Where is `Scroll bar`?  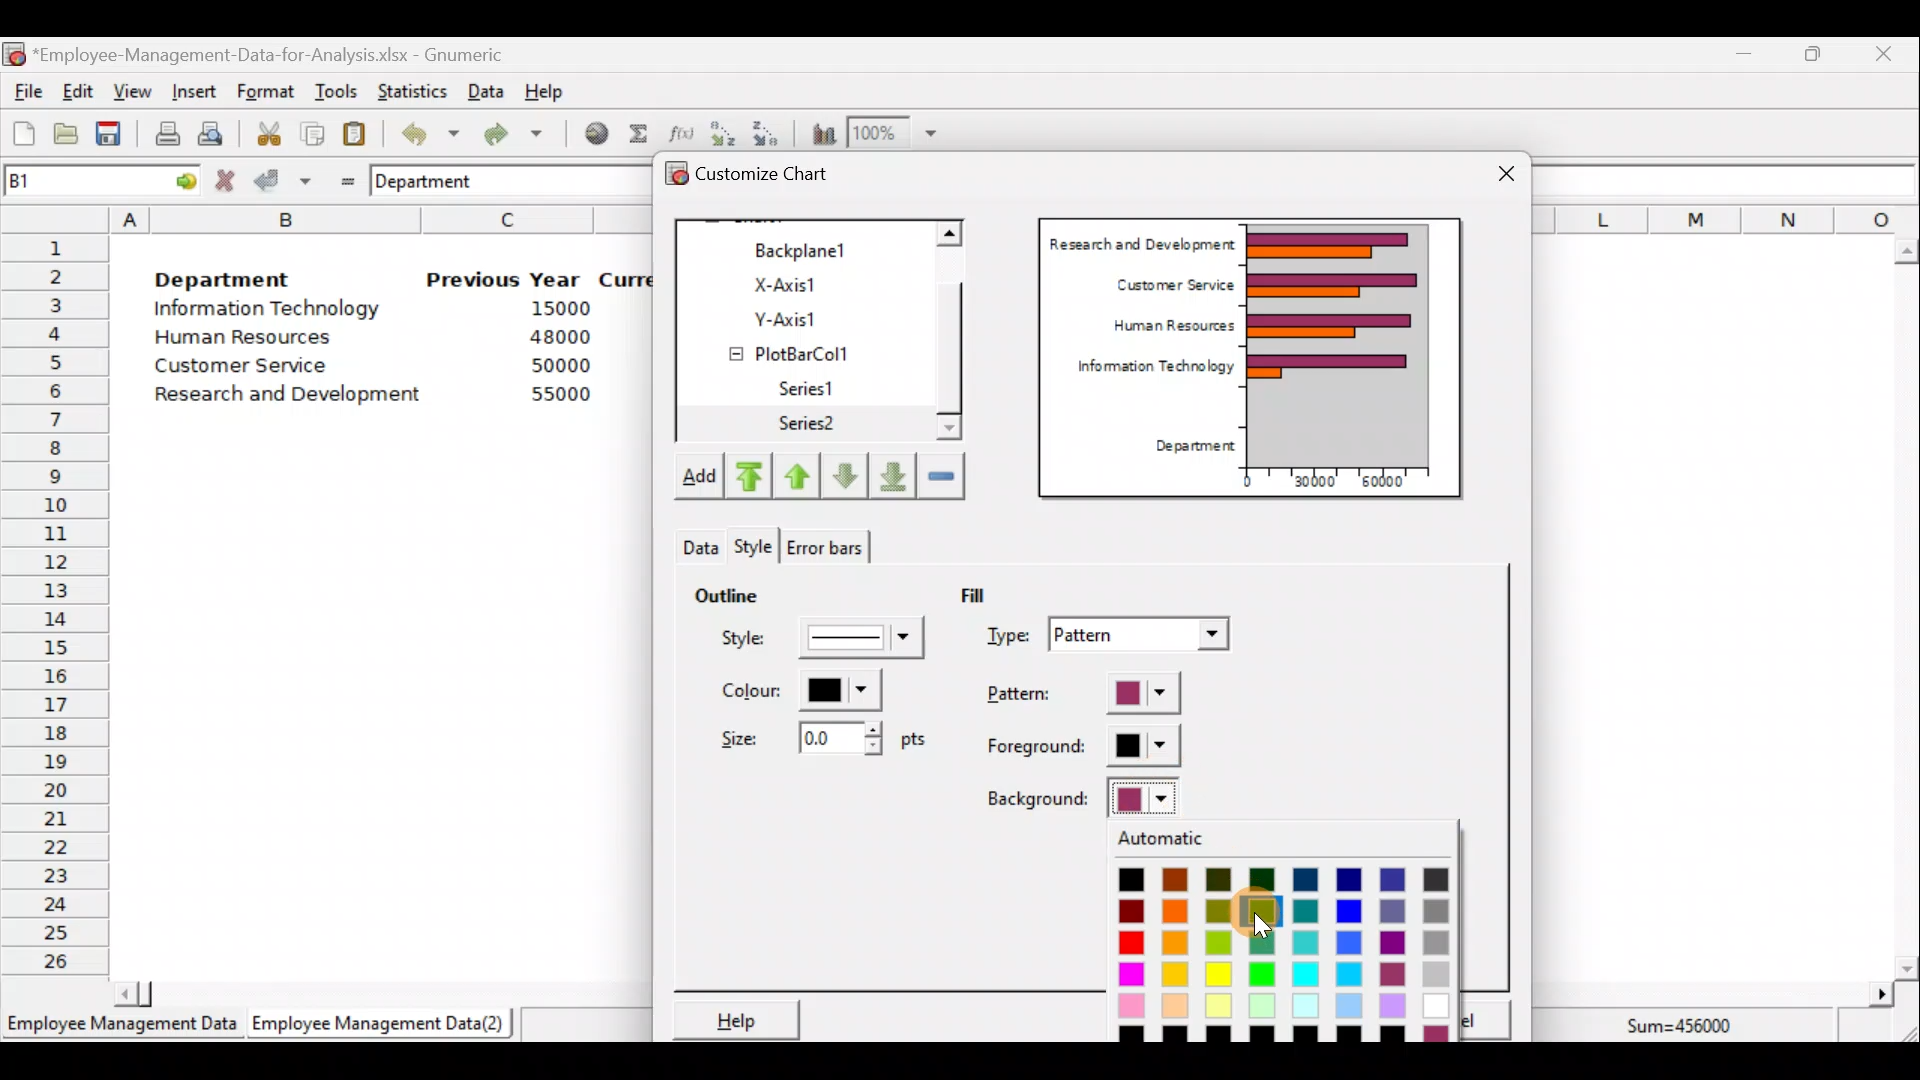
Scroll bar is located at coordinates (960, 333).